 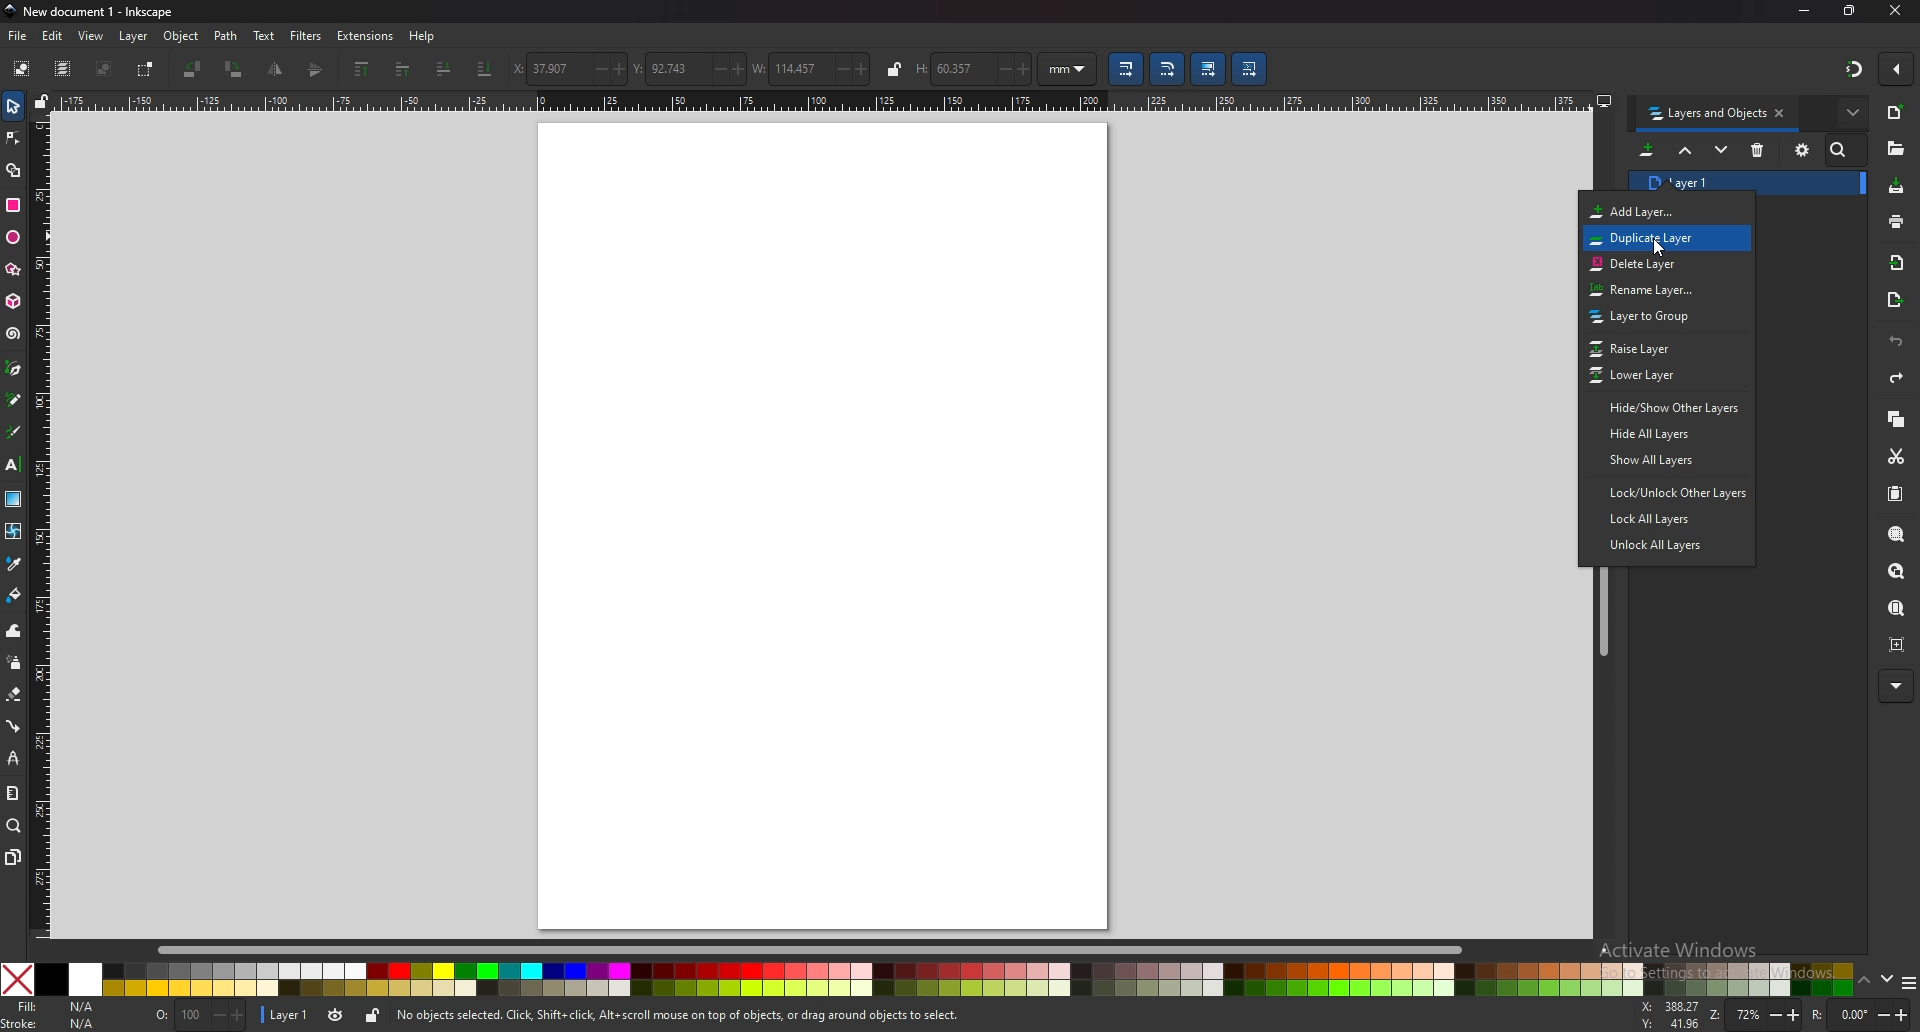 What do you see at coordinates (1895, 149) in the screenshot?
I see `open` at bounding box center [1895, 149].